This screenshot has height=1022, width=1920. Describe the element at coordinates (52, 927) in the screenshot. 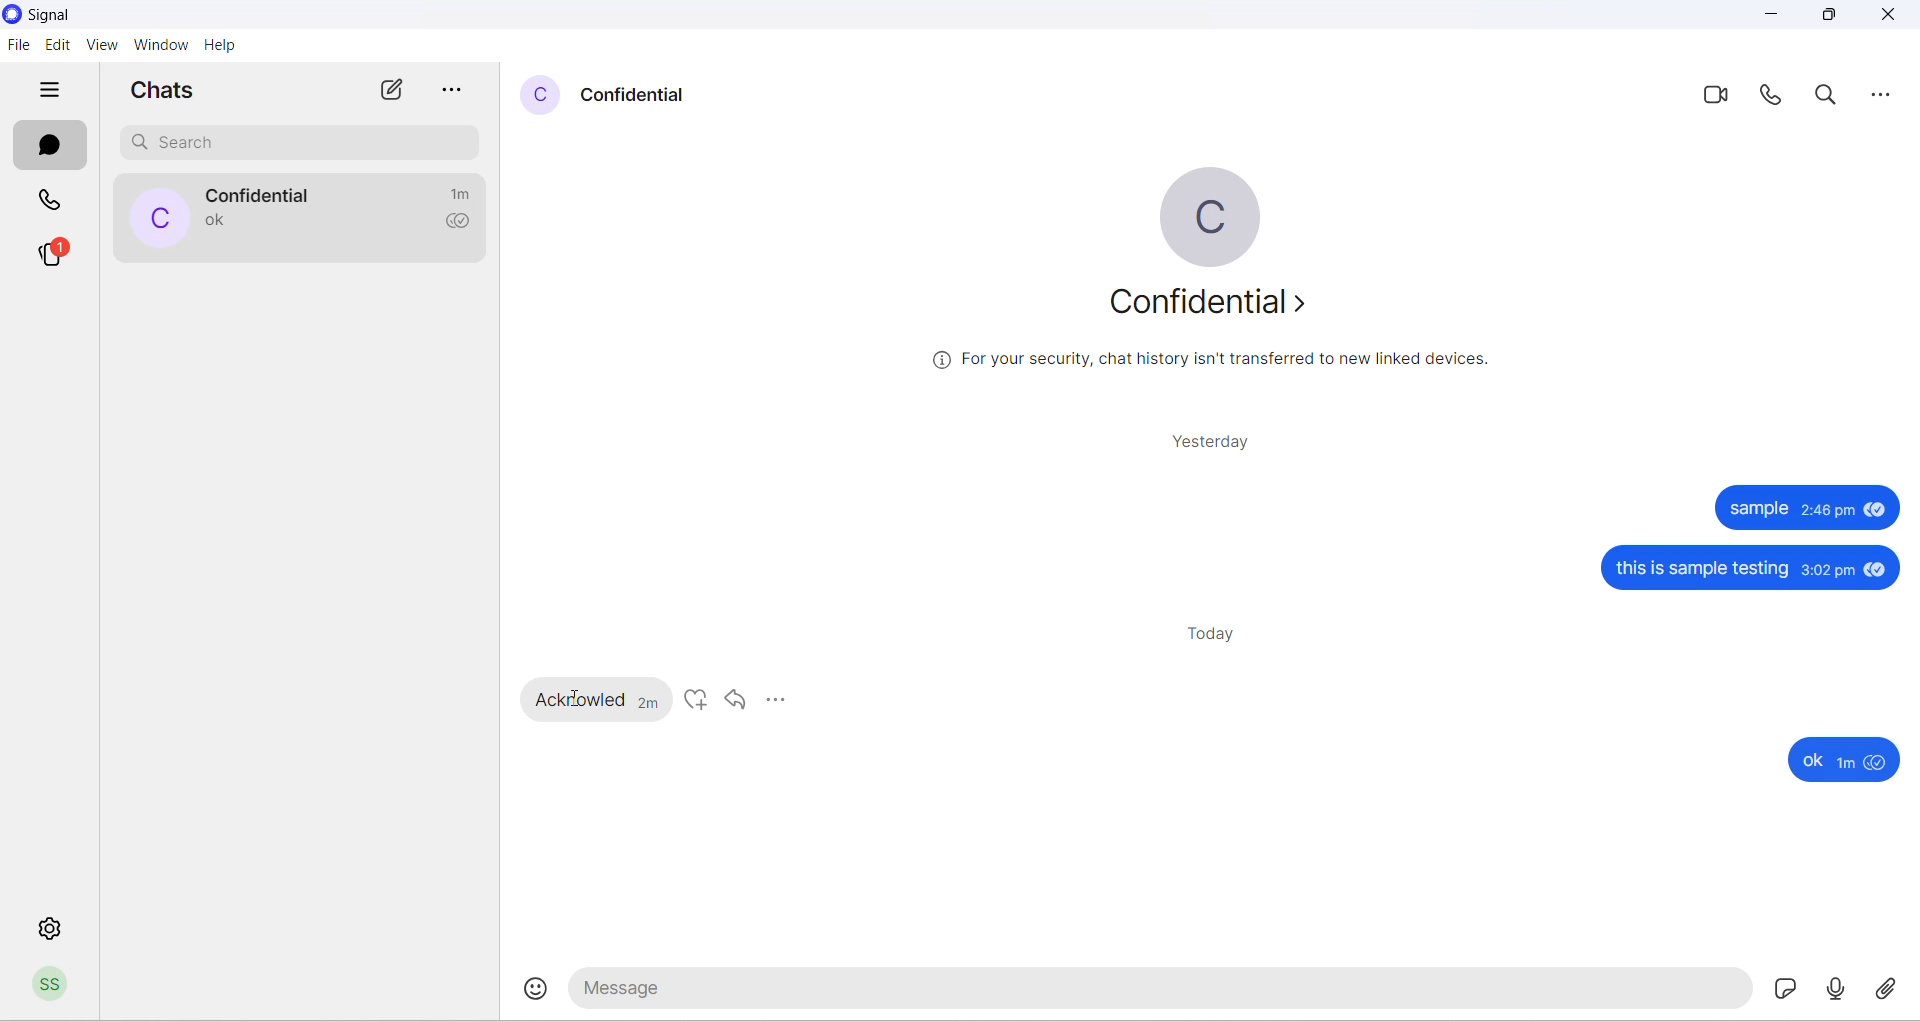

I see `settings` at that location.